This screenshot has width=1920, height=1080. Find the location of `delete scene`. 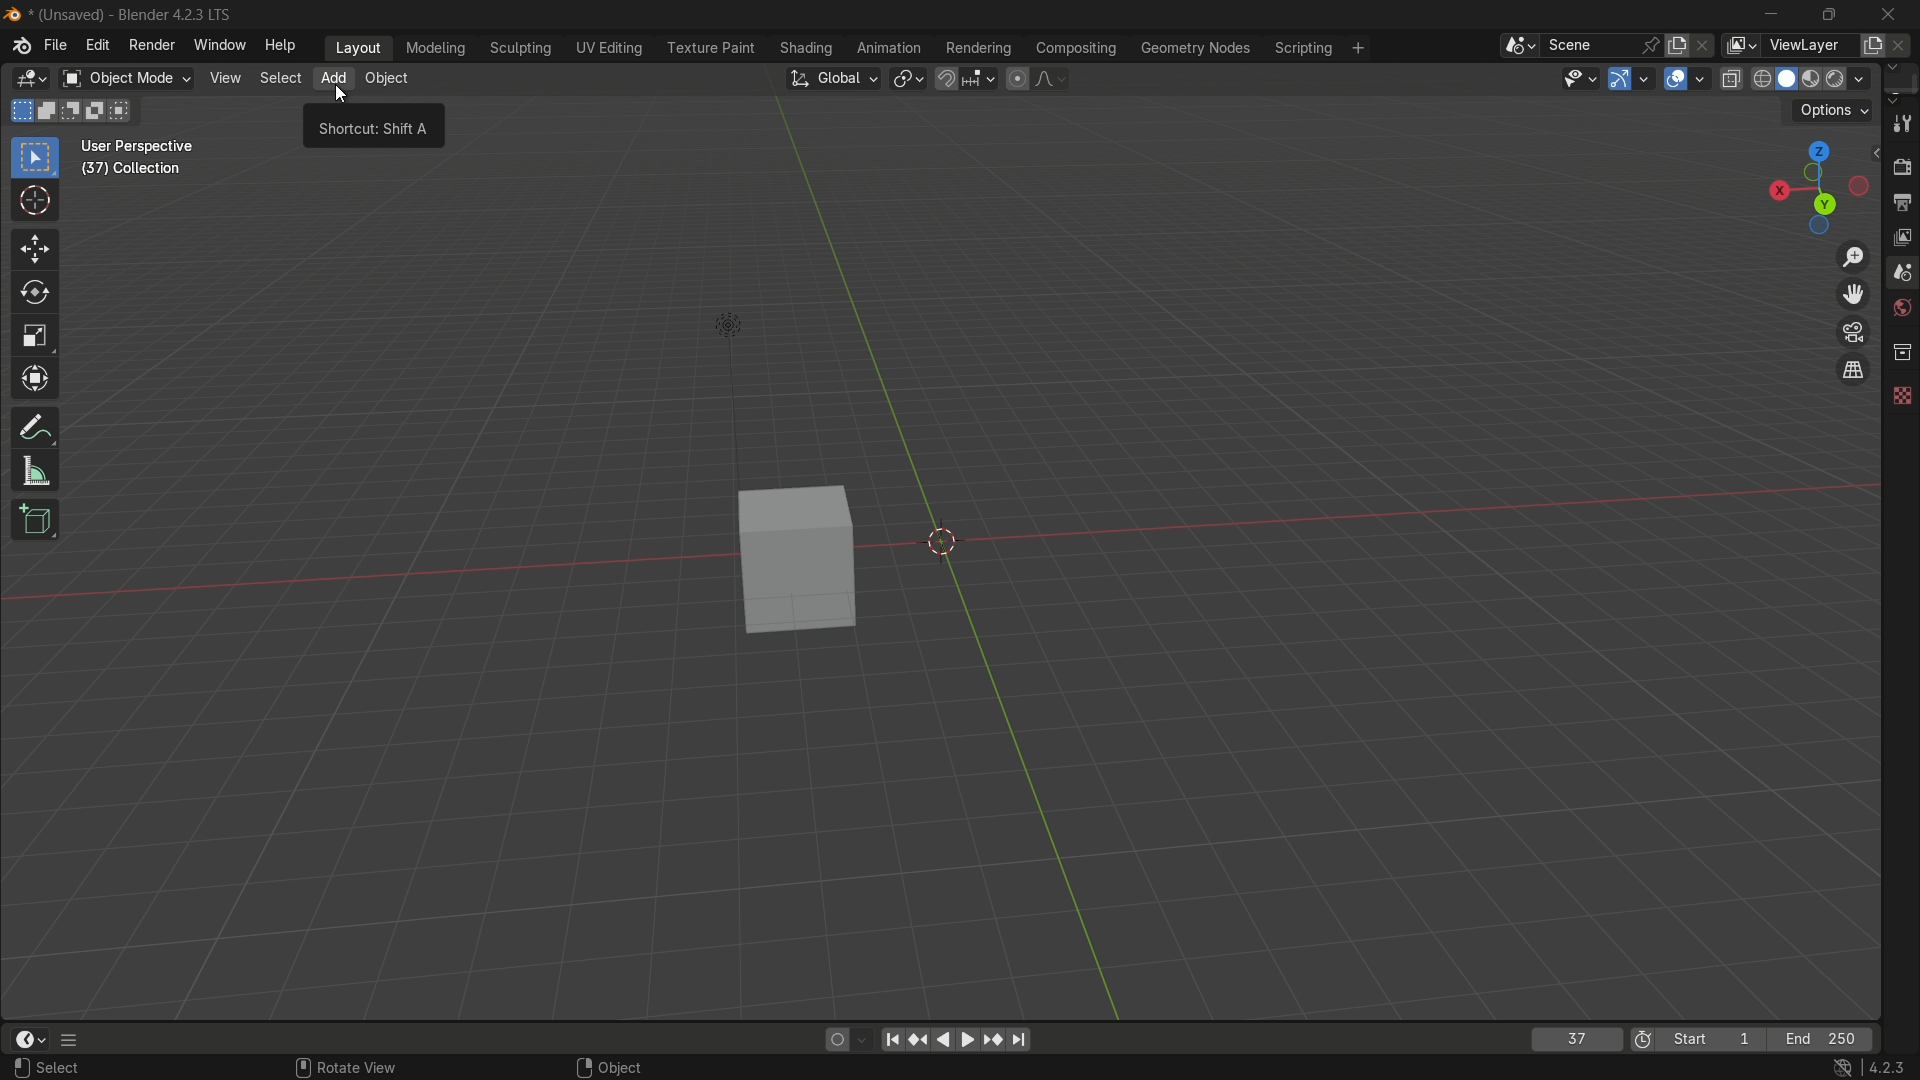

delete scene is located at coordinates (1710, 47).